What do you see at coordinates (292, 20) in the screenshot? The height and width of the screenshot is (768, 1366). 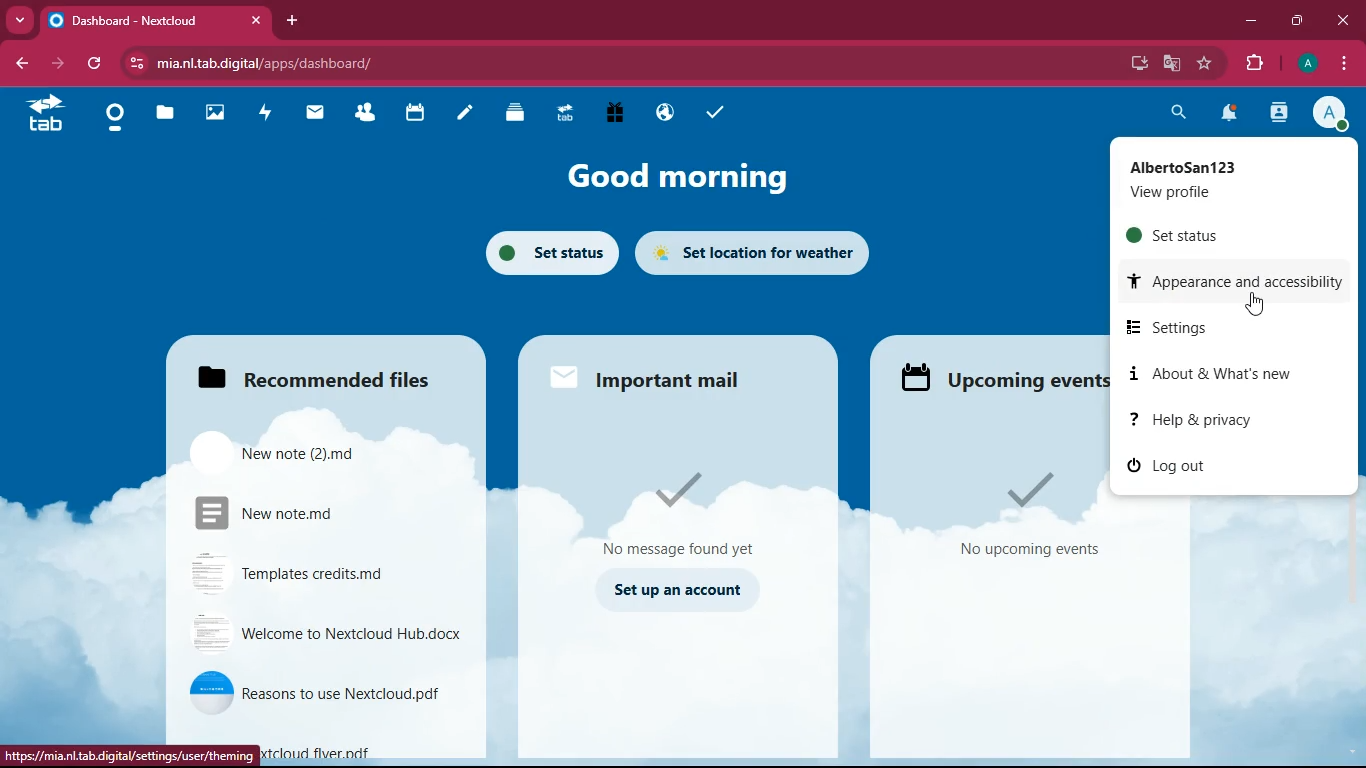 I see `add tab` at bounding box center [292, 20].